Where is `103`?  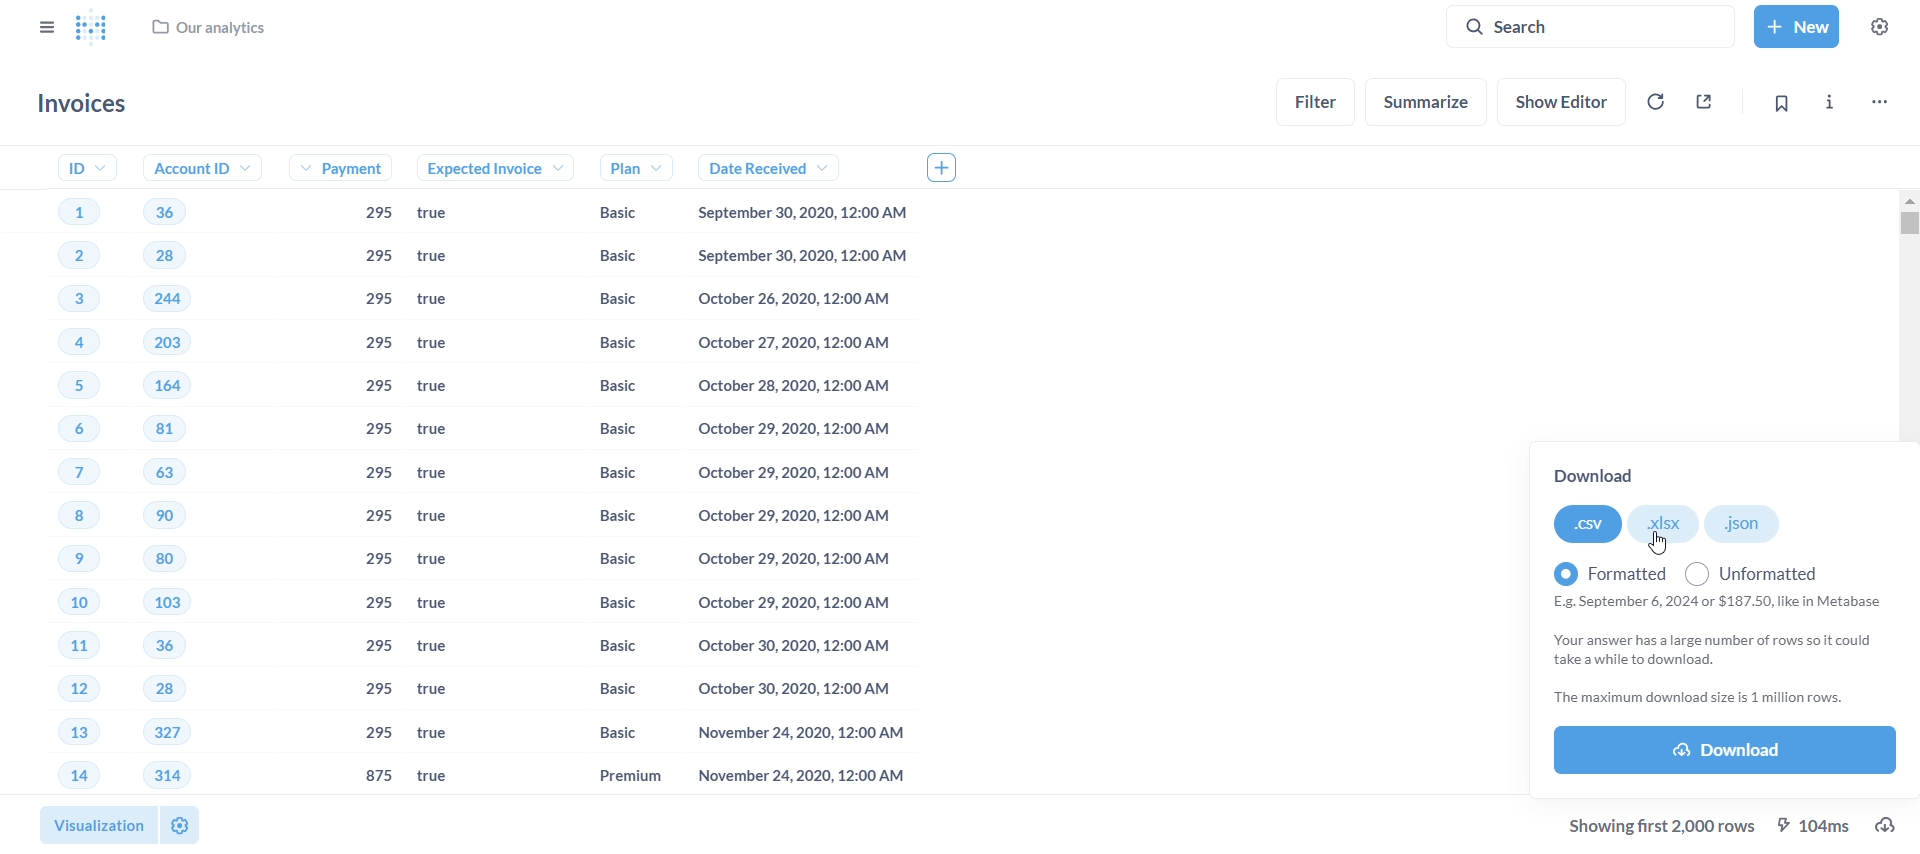 103 is located at coordinates (171, 603).